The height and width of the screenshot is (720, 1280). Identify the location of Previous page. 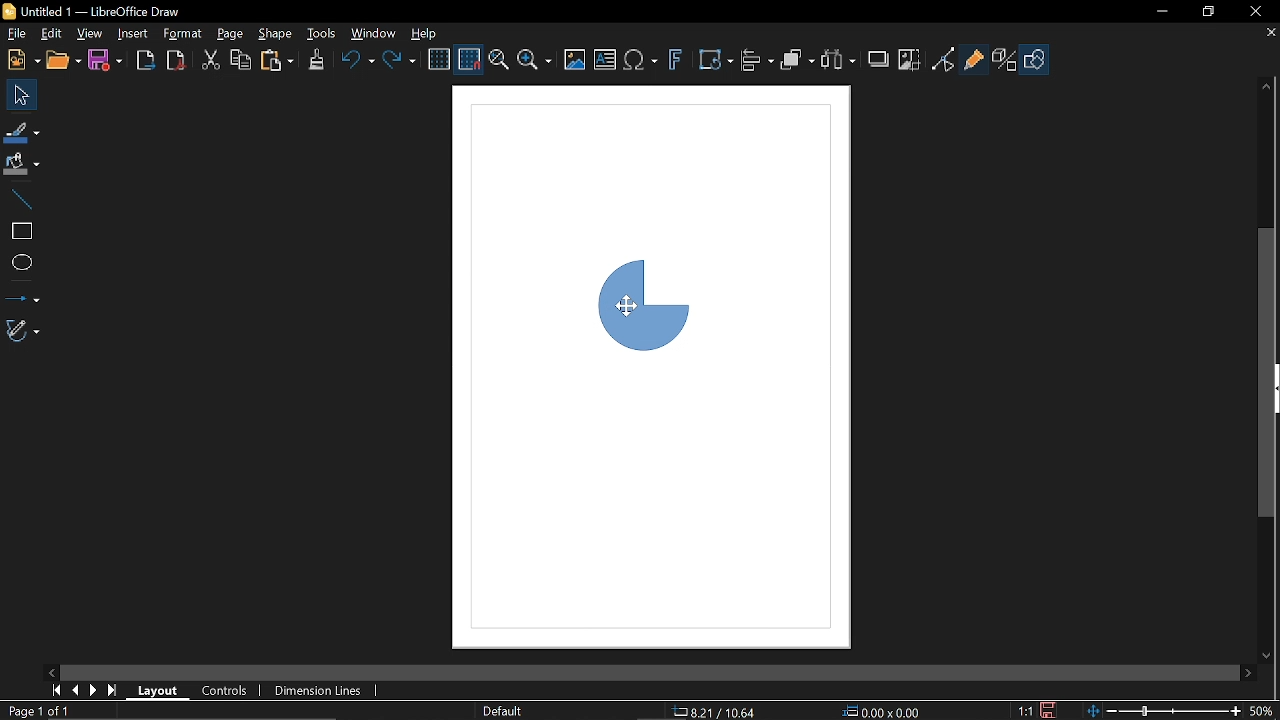
(78, 688).